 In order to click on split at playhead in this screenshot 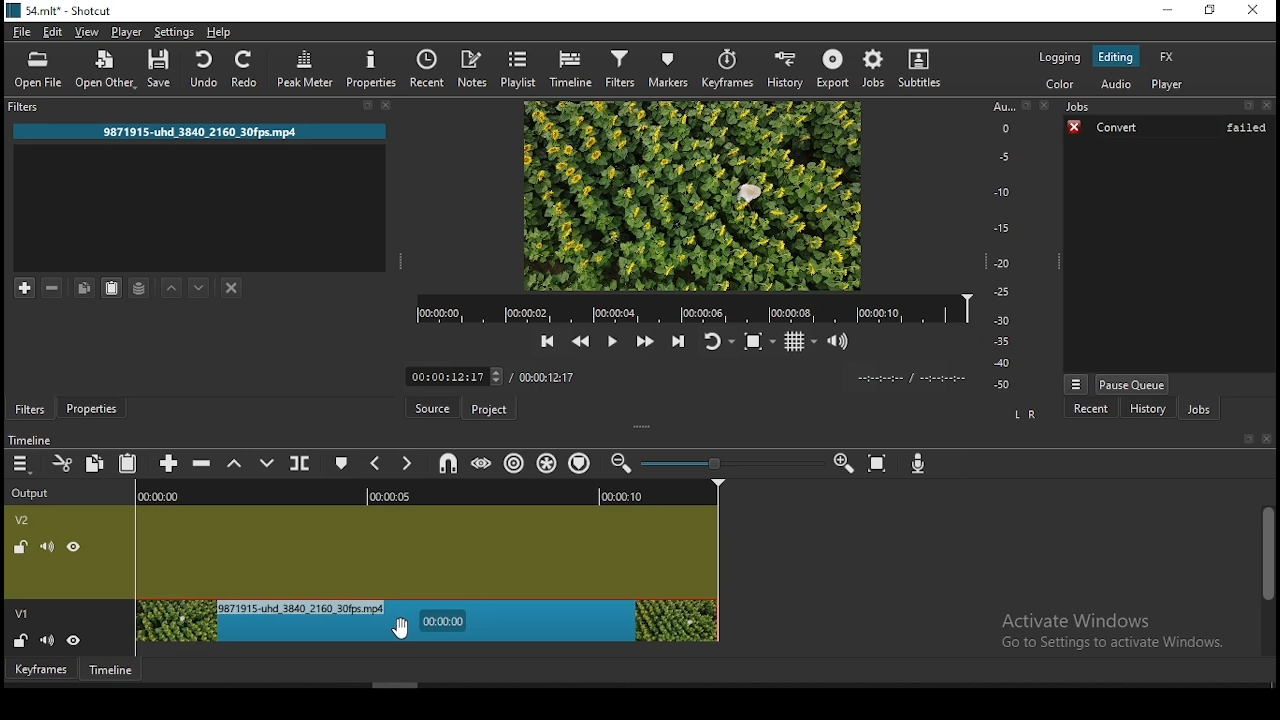, I will do `click(302, 462)`.